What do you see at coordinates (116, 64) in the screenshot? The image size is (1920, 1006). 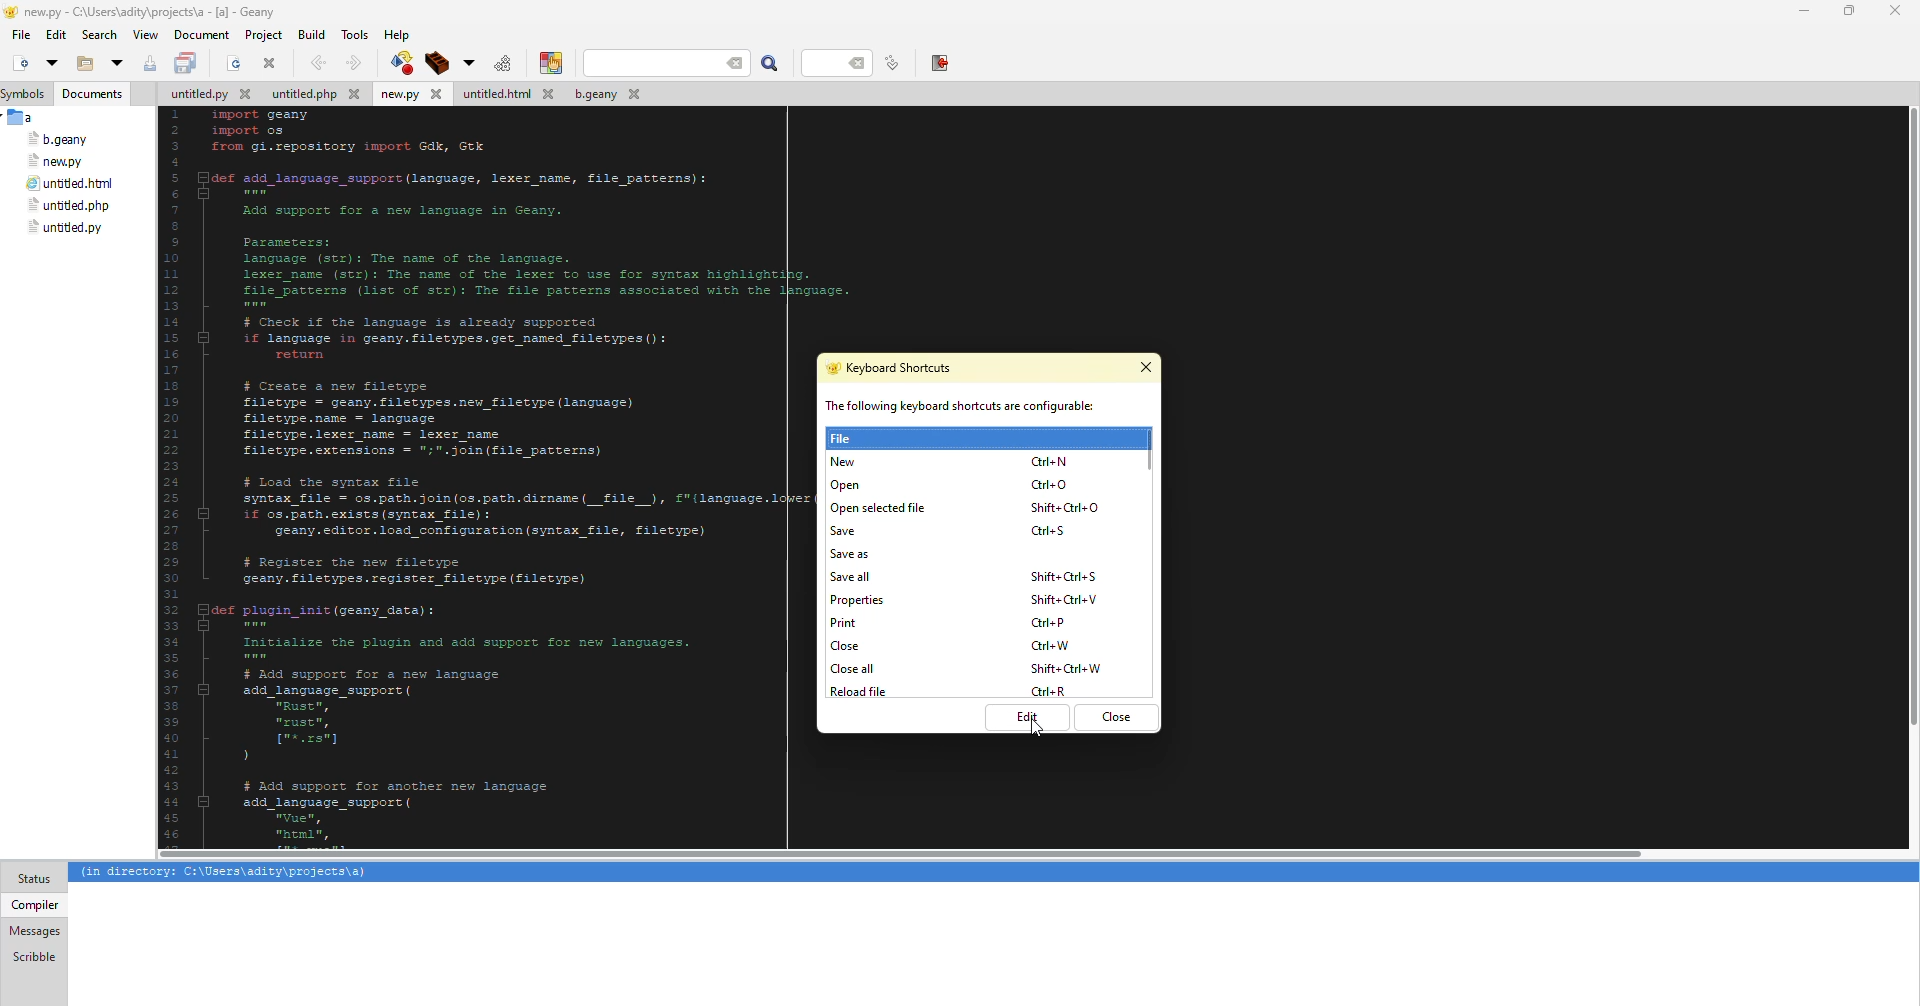 I see `open` at bounding box center [116, 64].